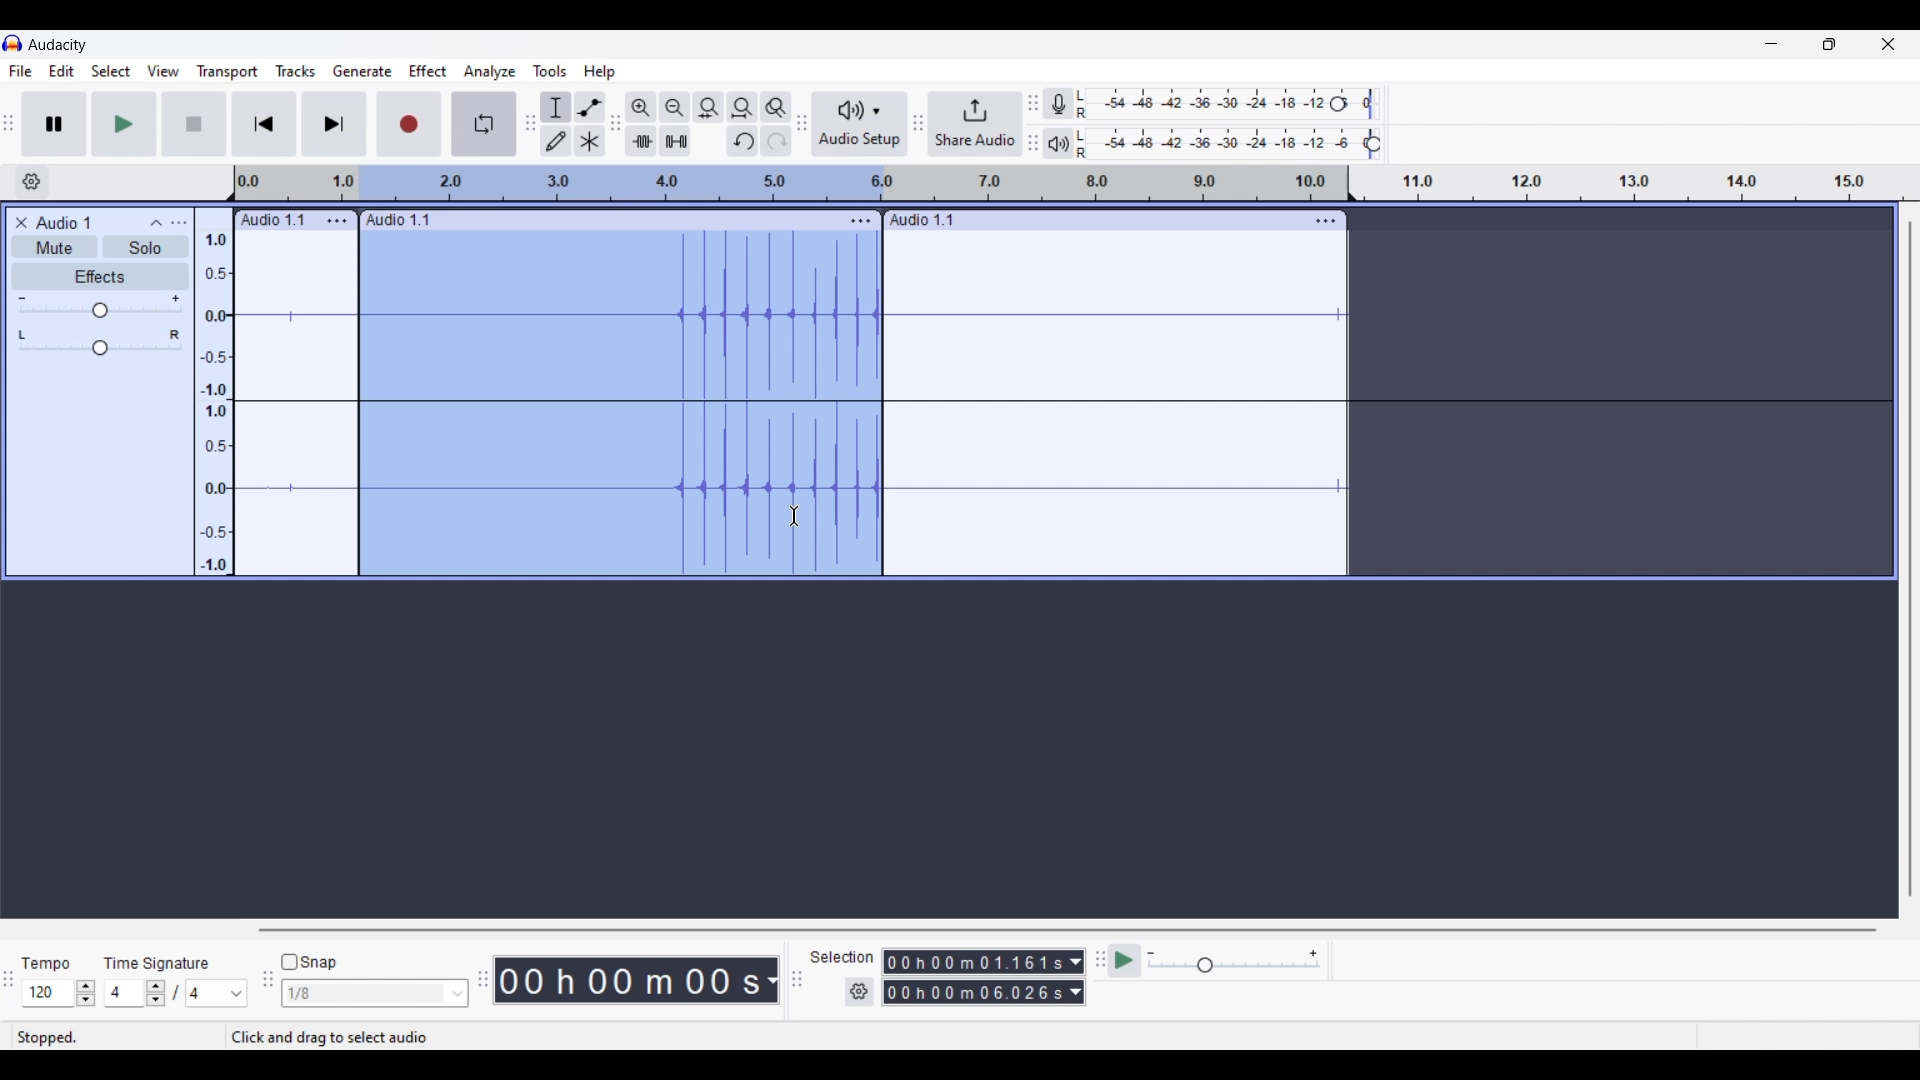 The height and width of the screenshot is (1080, 1920). Describe the element at coordinates (708, 107) in the screenshot. I see `Fit selection to width` at that location.